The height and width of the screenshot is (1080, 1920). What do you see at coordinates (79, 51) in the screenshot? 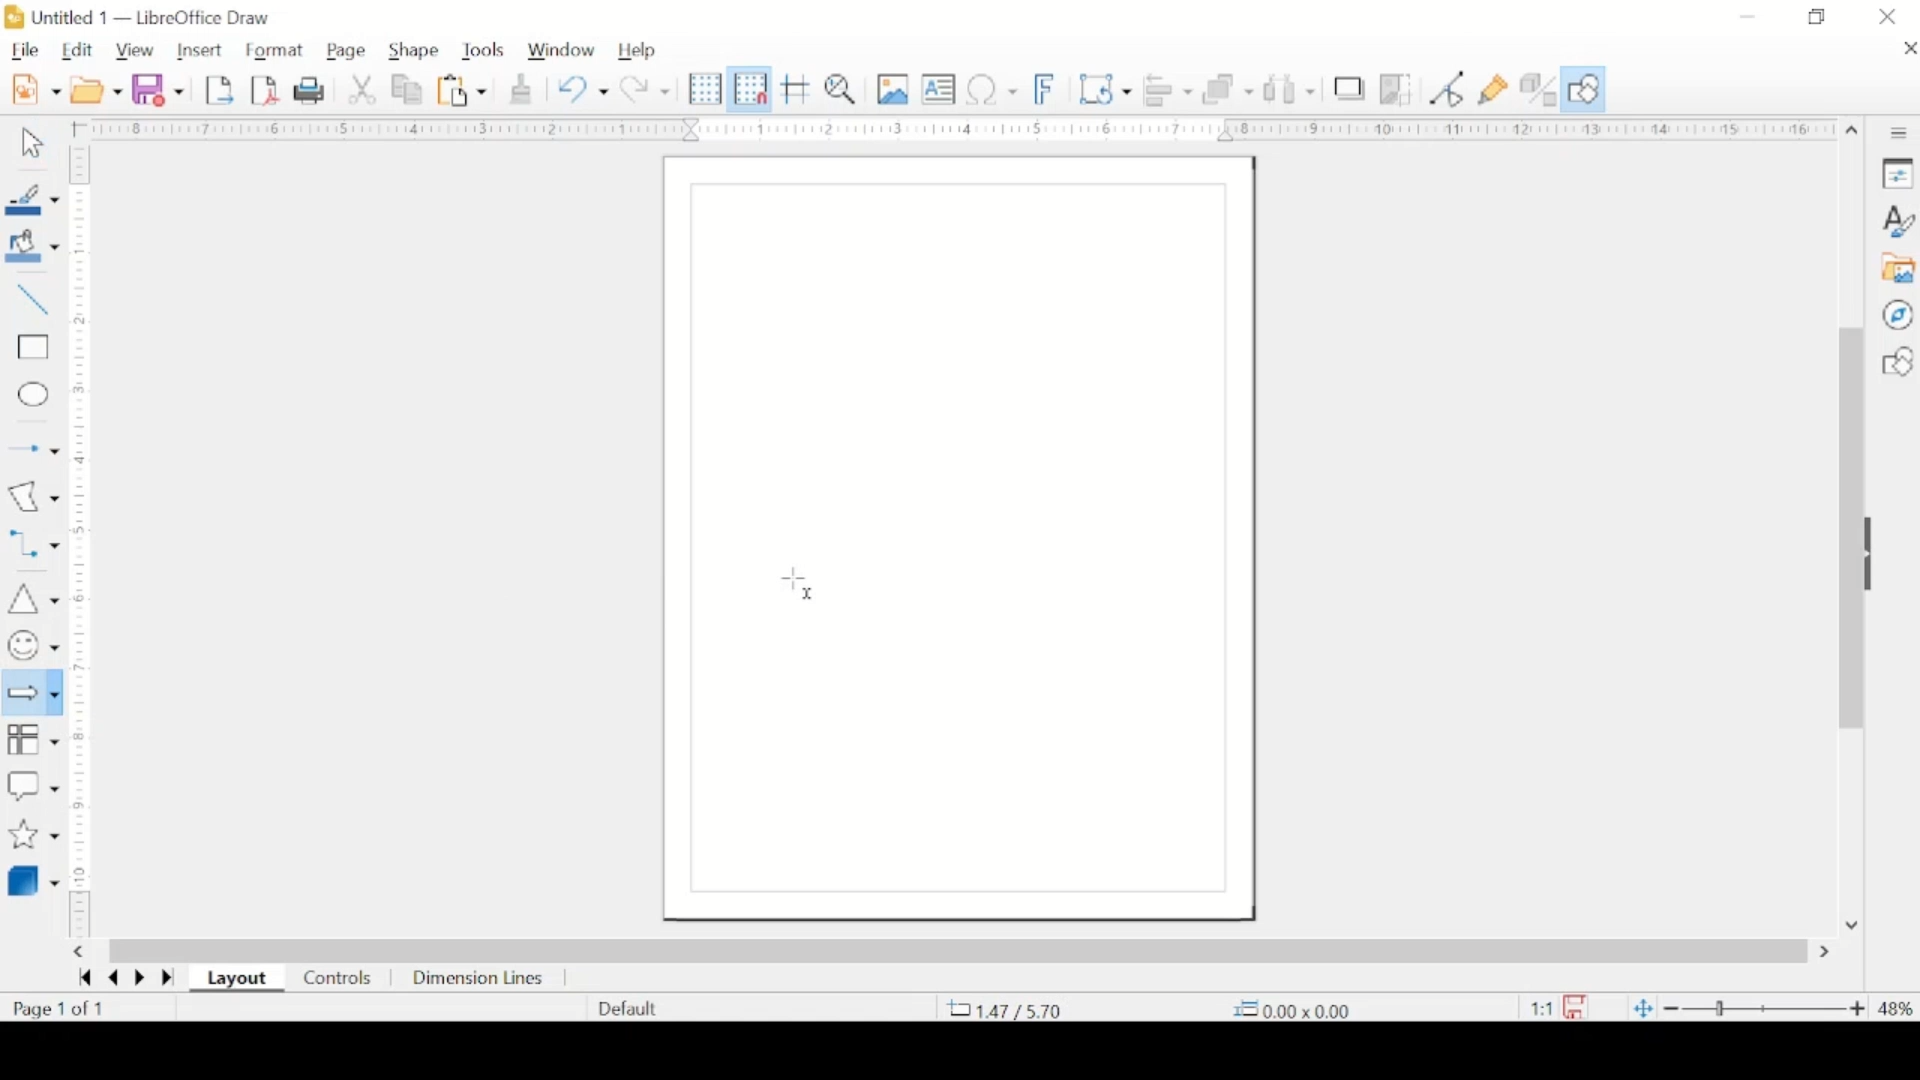
I see `edit` at bounding box center [79, 51].